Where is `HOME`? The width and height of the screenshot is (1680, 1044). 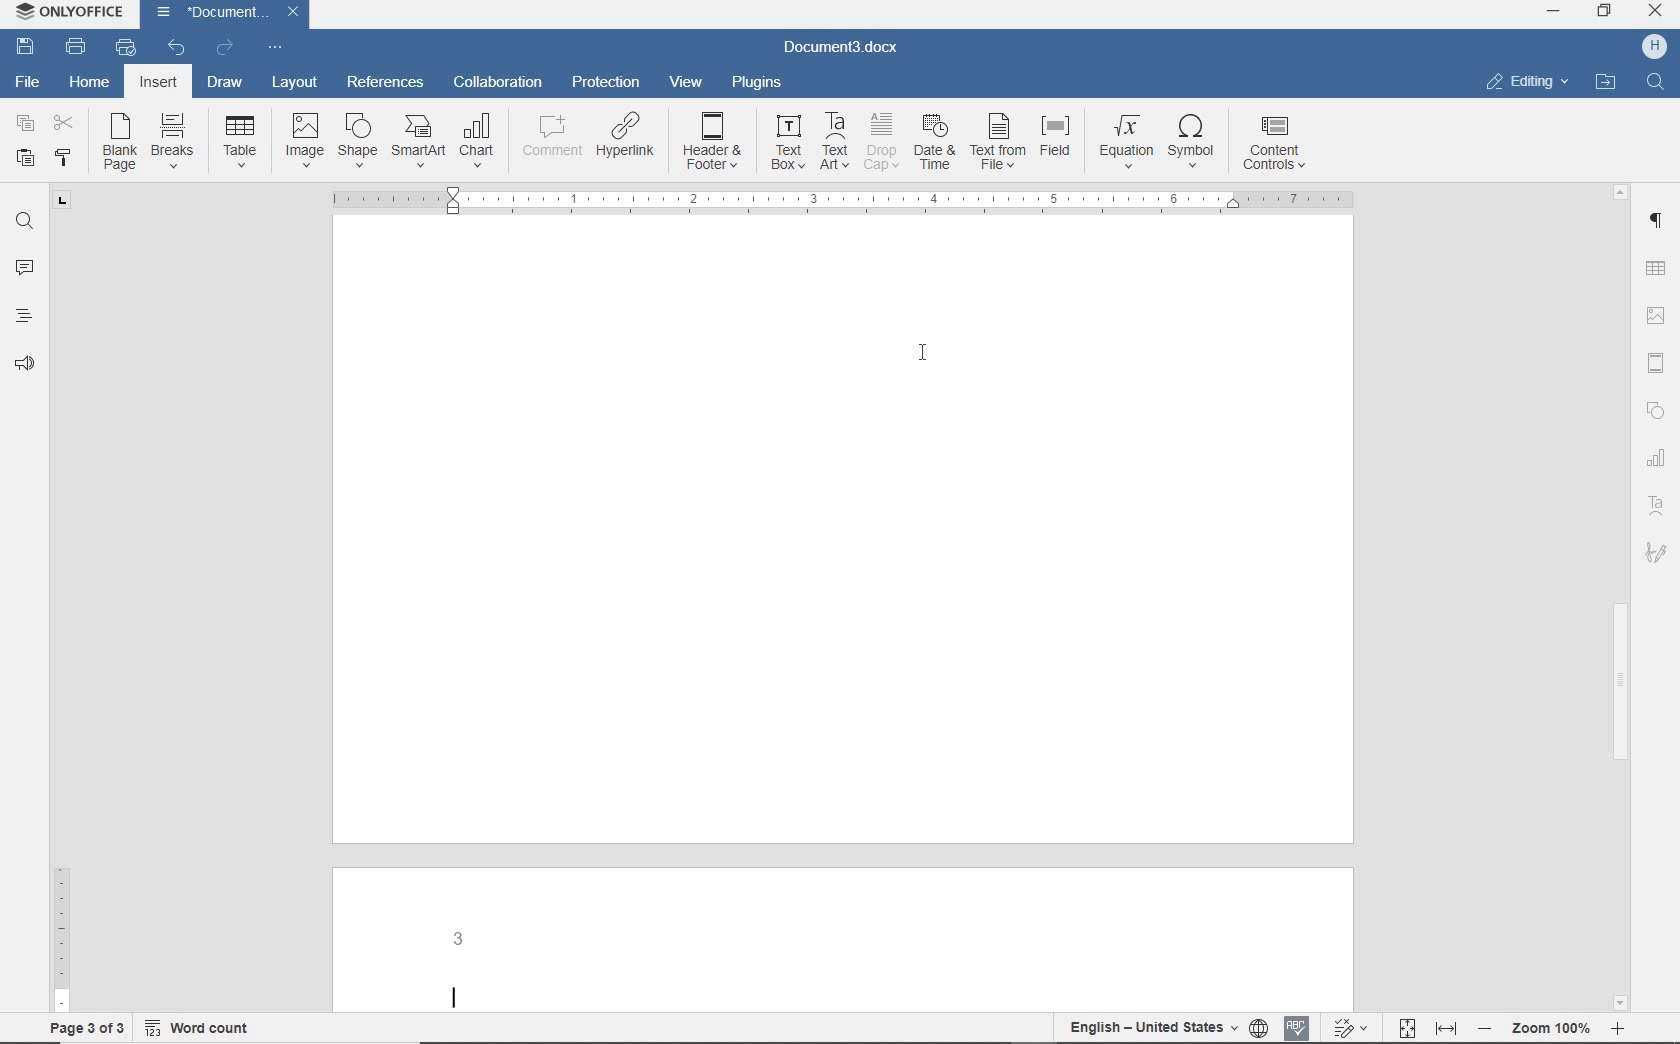 HOME is located at coordinates (91, 83).